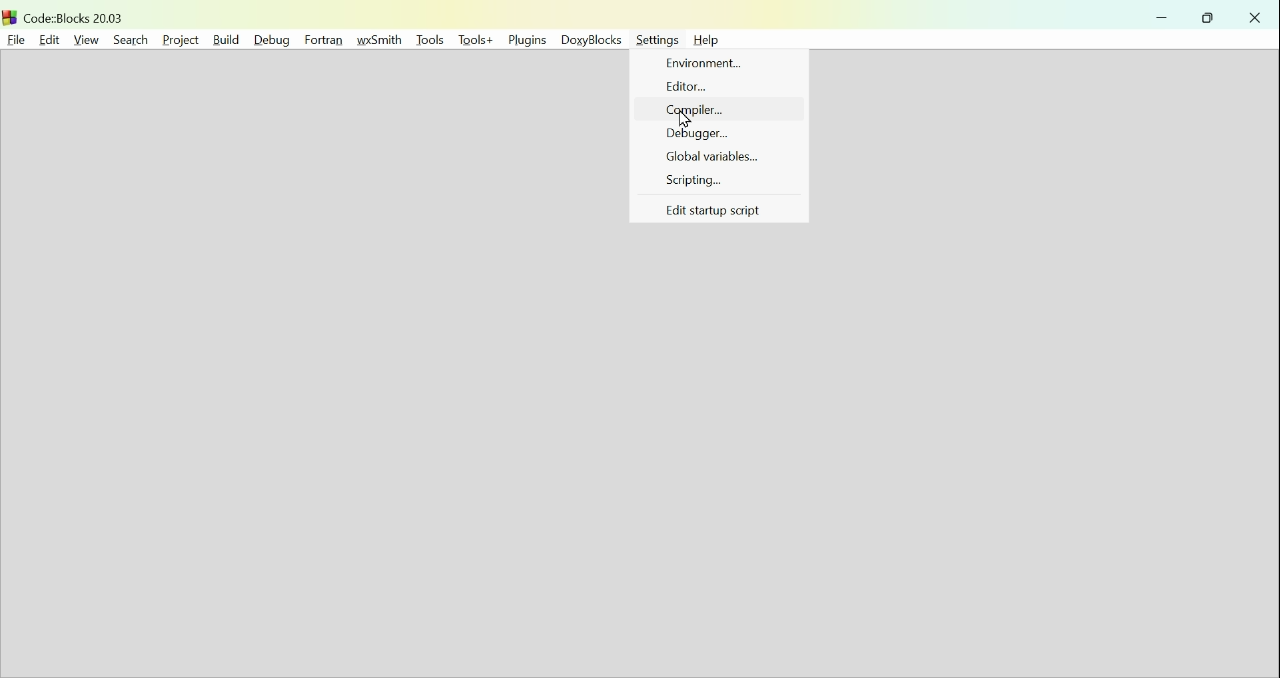  Describe the element at coordinates (86, 39) in the screenshot. I see `View` at that location.